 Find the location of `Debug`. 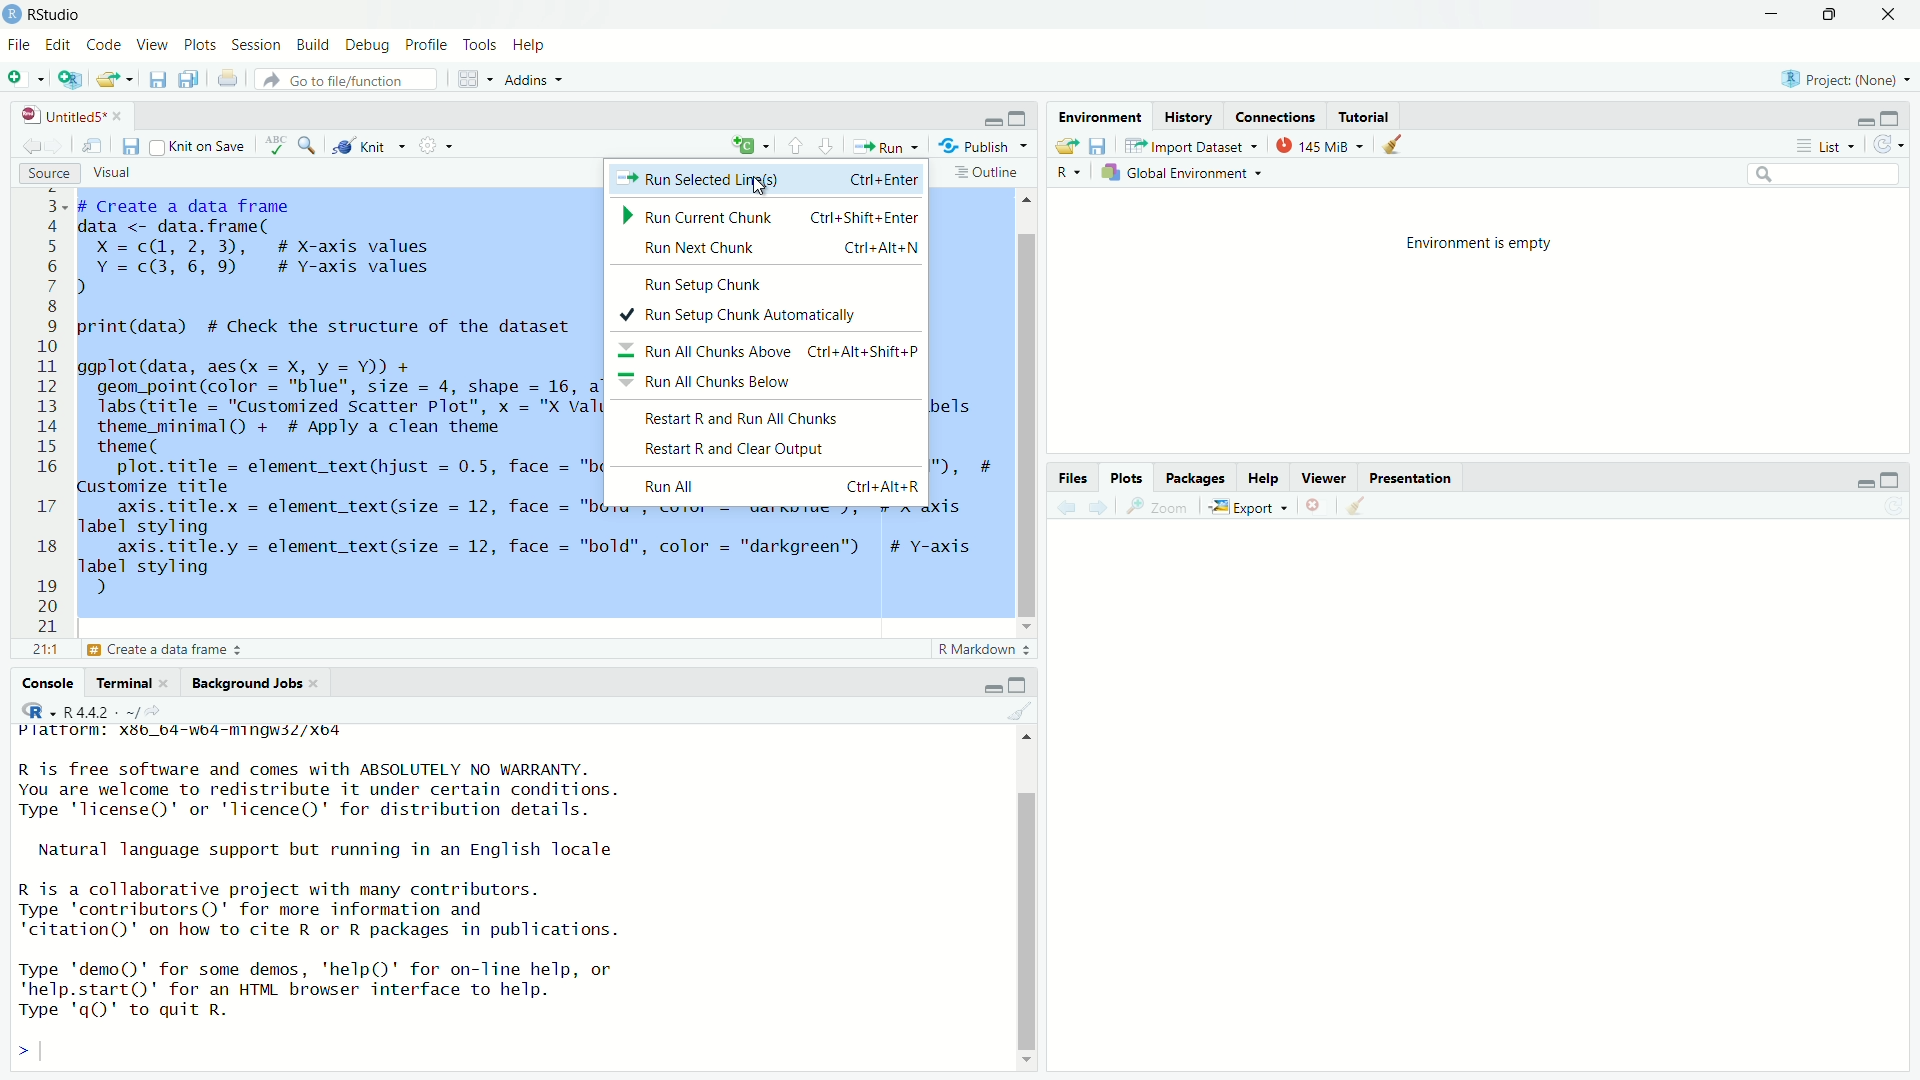

Debug is located at coordinates (368, 46).